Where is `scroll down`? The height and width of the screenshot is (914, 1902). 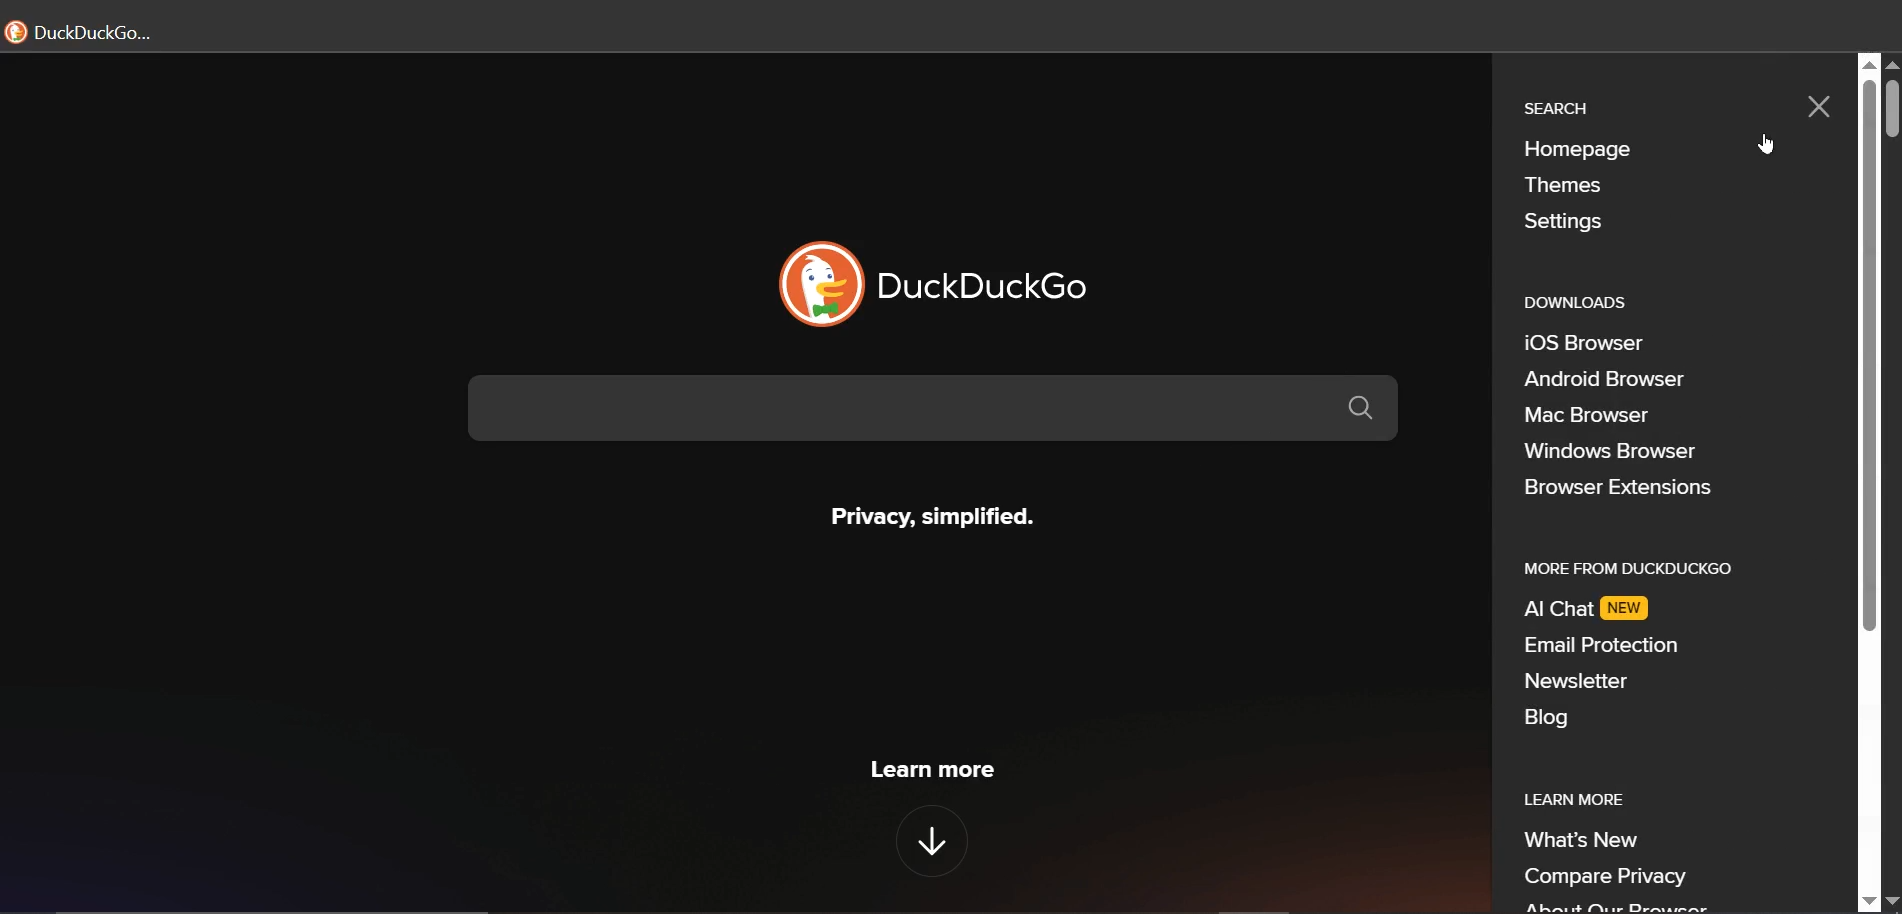 scroll down is located at coordinates (1868, 902).